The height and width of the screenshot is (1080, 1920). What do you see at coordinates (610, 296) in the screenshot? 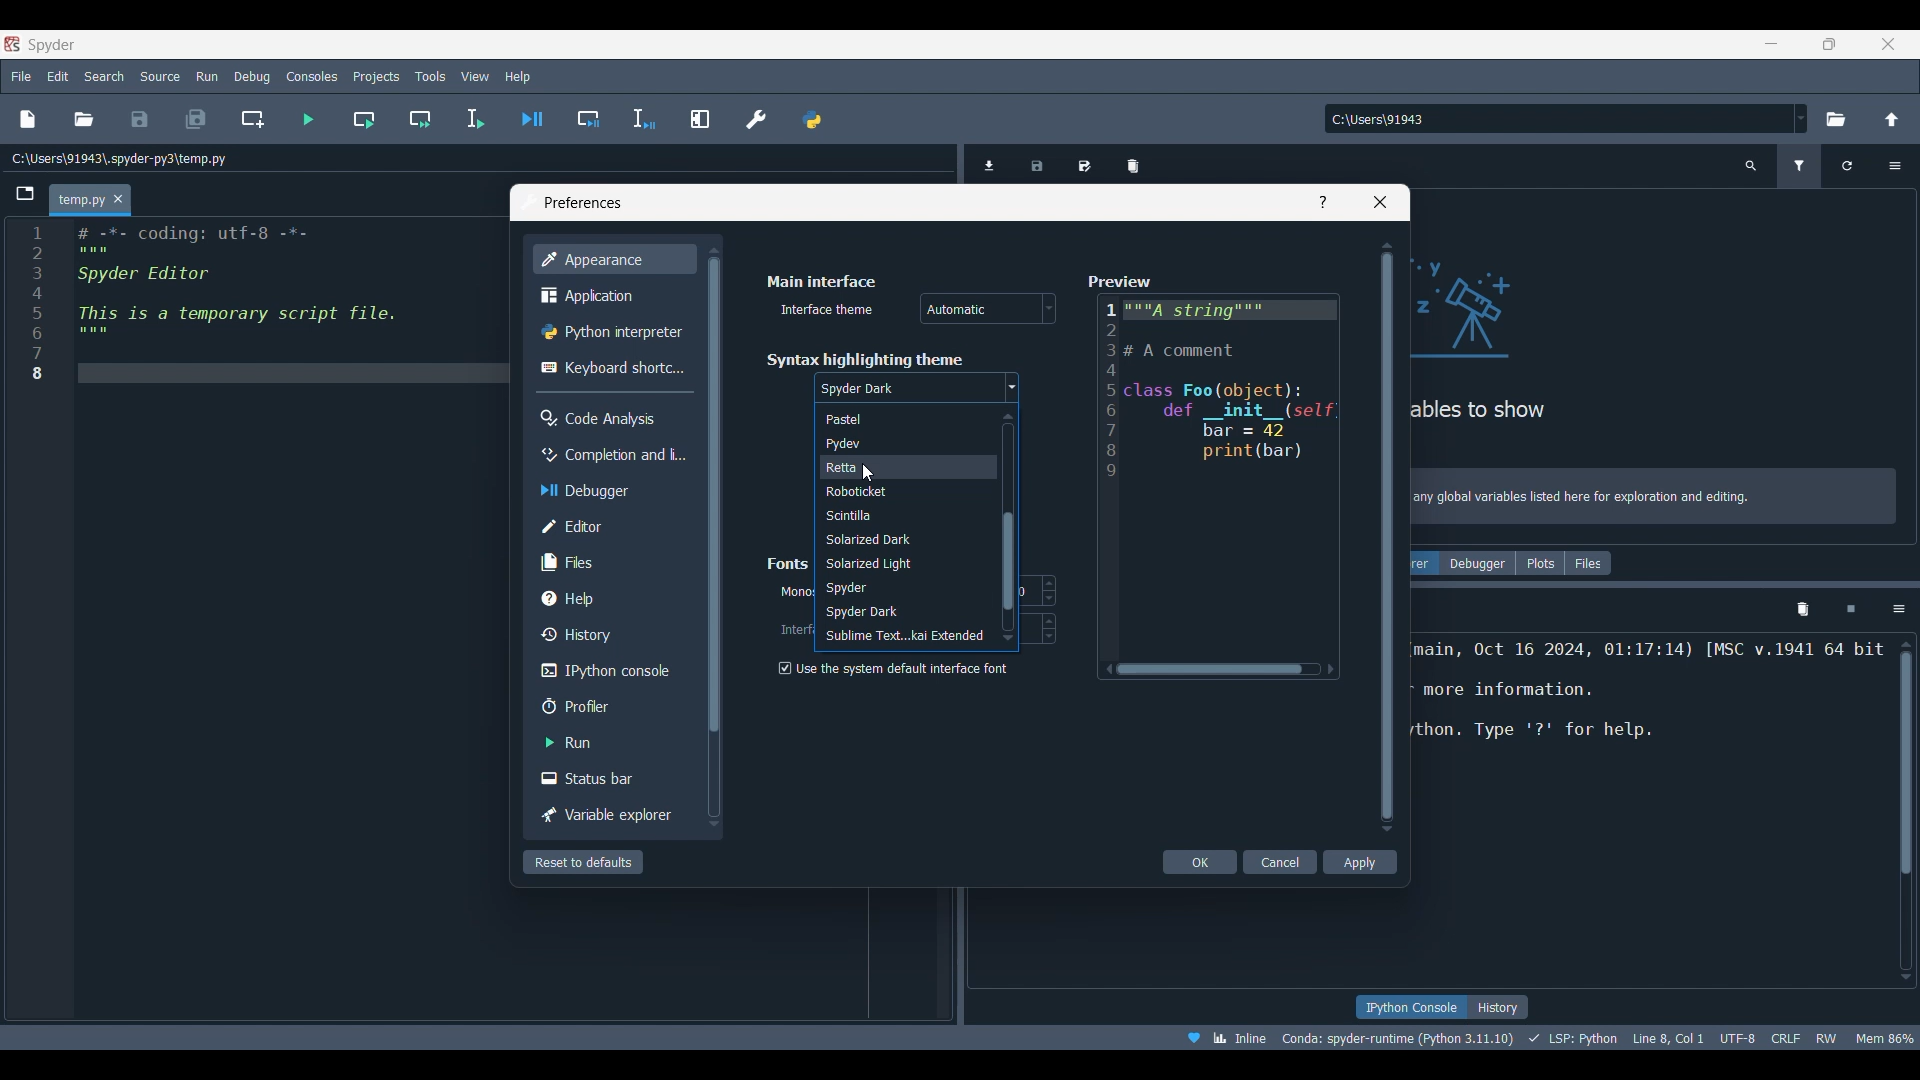
I see `Application` at bounding box center [610, 296].